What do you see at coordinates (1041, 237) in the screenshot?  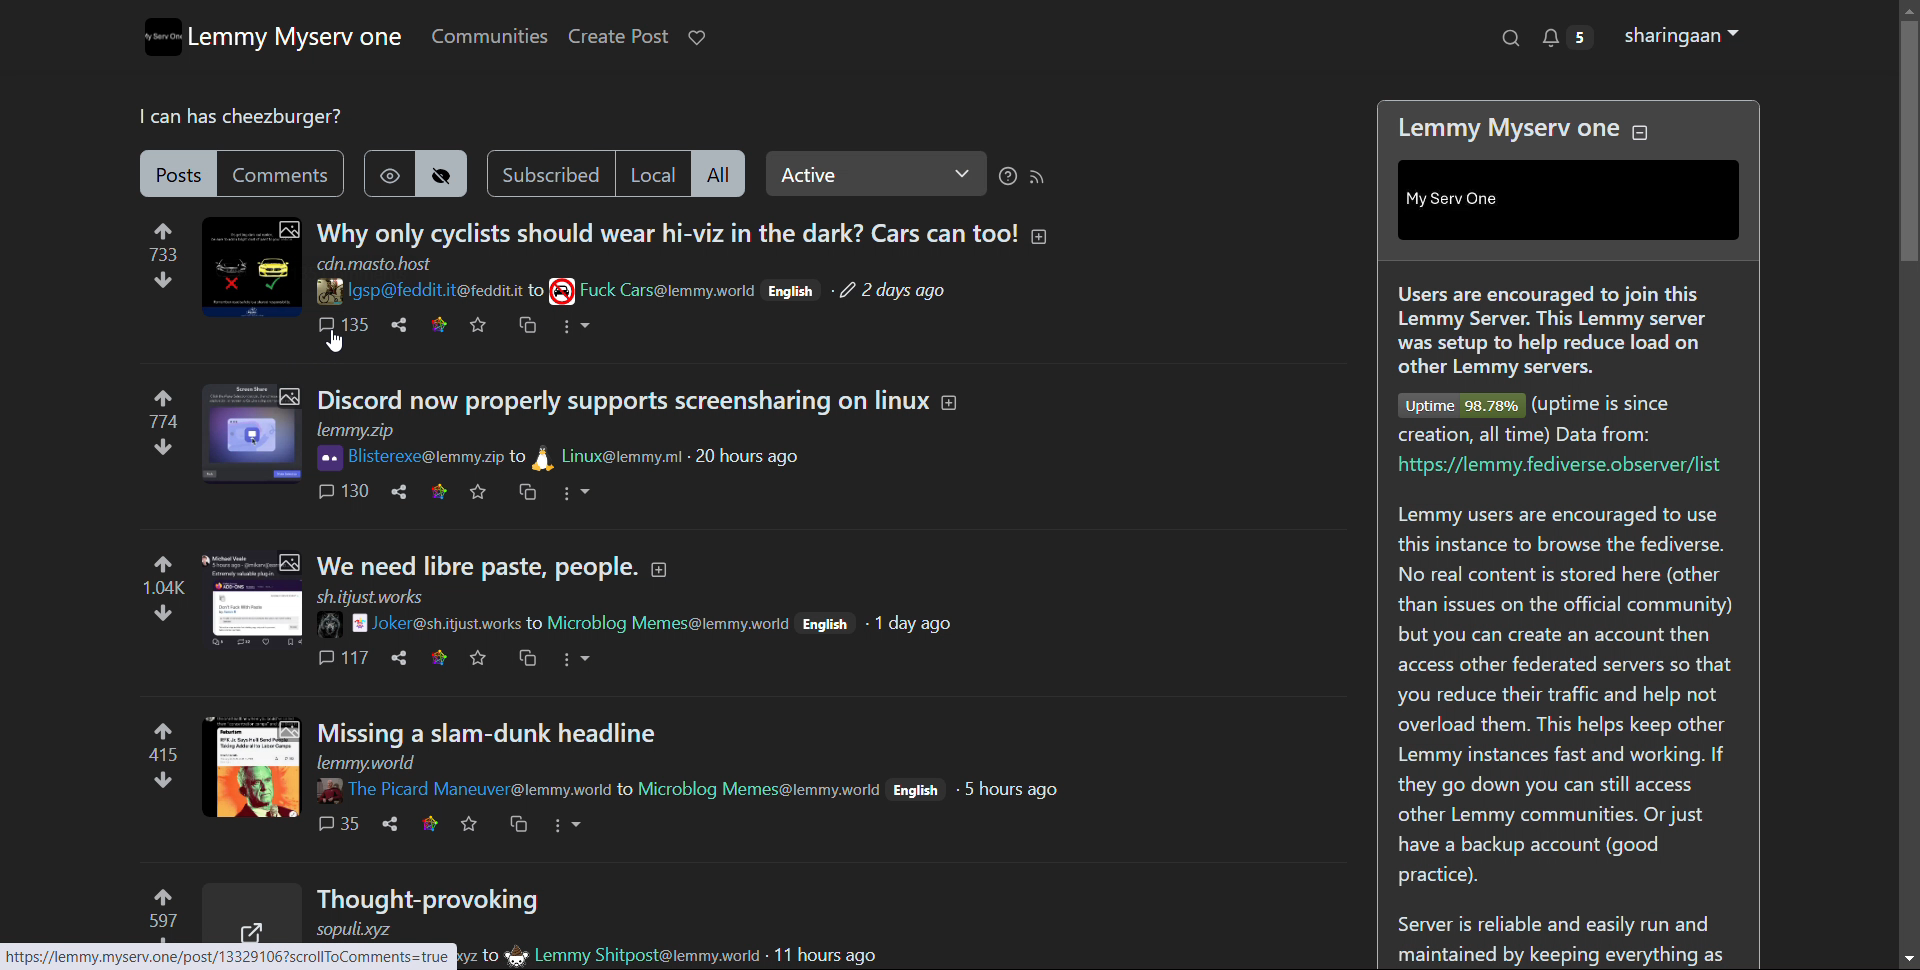 I see `expand` at bounding box center [1041, 237].